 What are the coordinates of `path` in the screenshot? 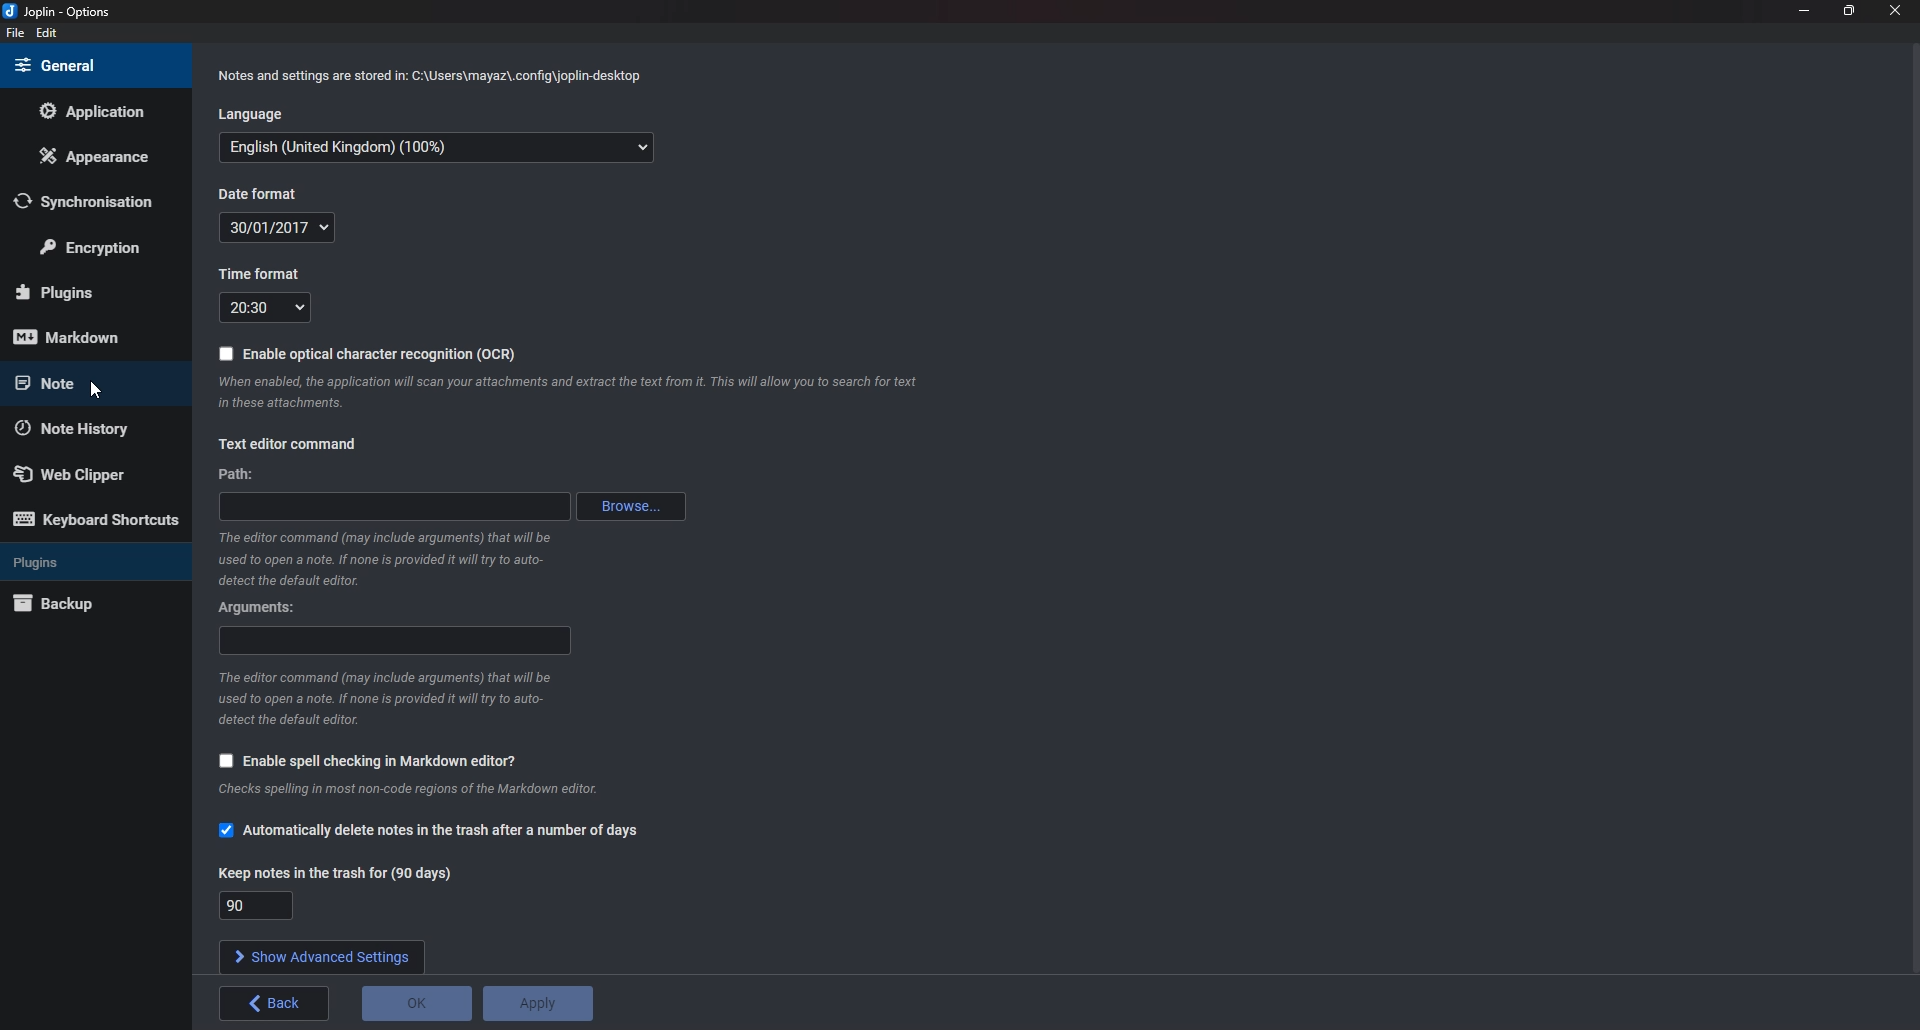 It's located at (244, 475).